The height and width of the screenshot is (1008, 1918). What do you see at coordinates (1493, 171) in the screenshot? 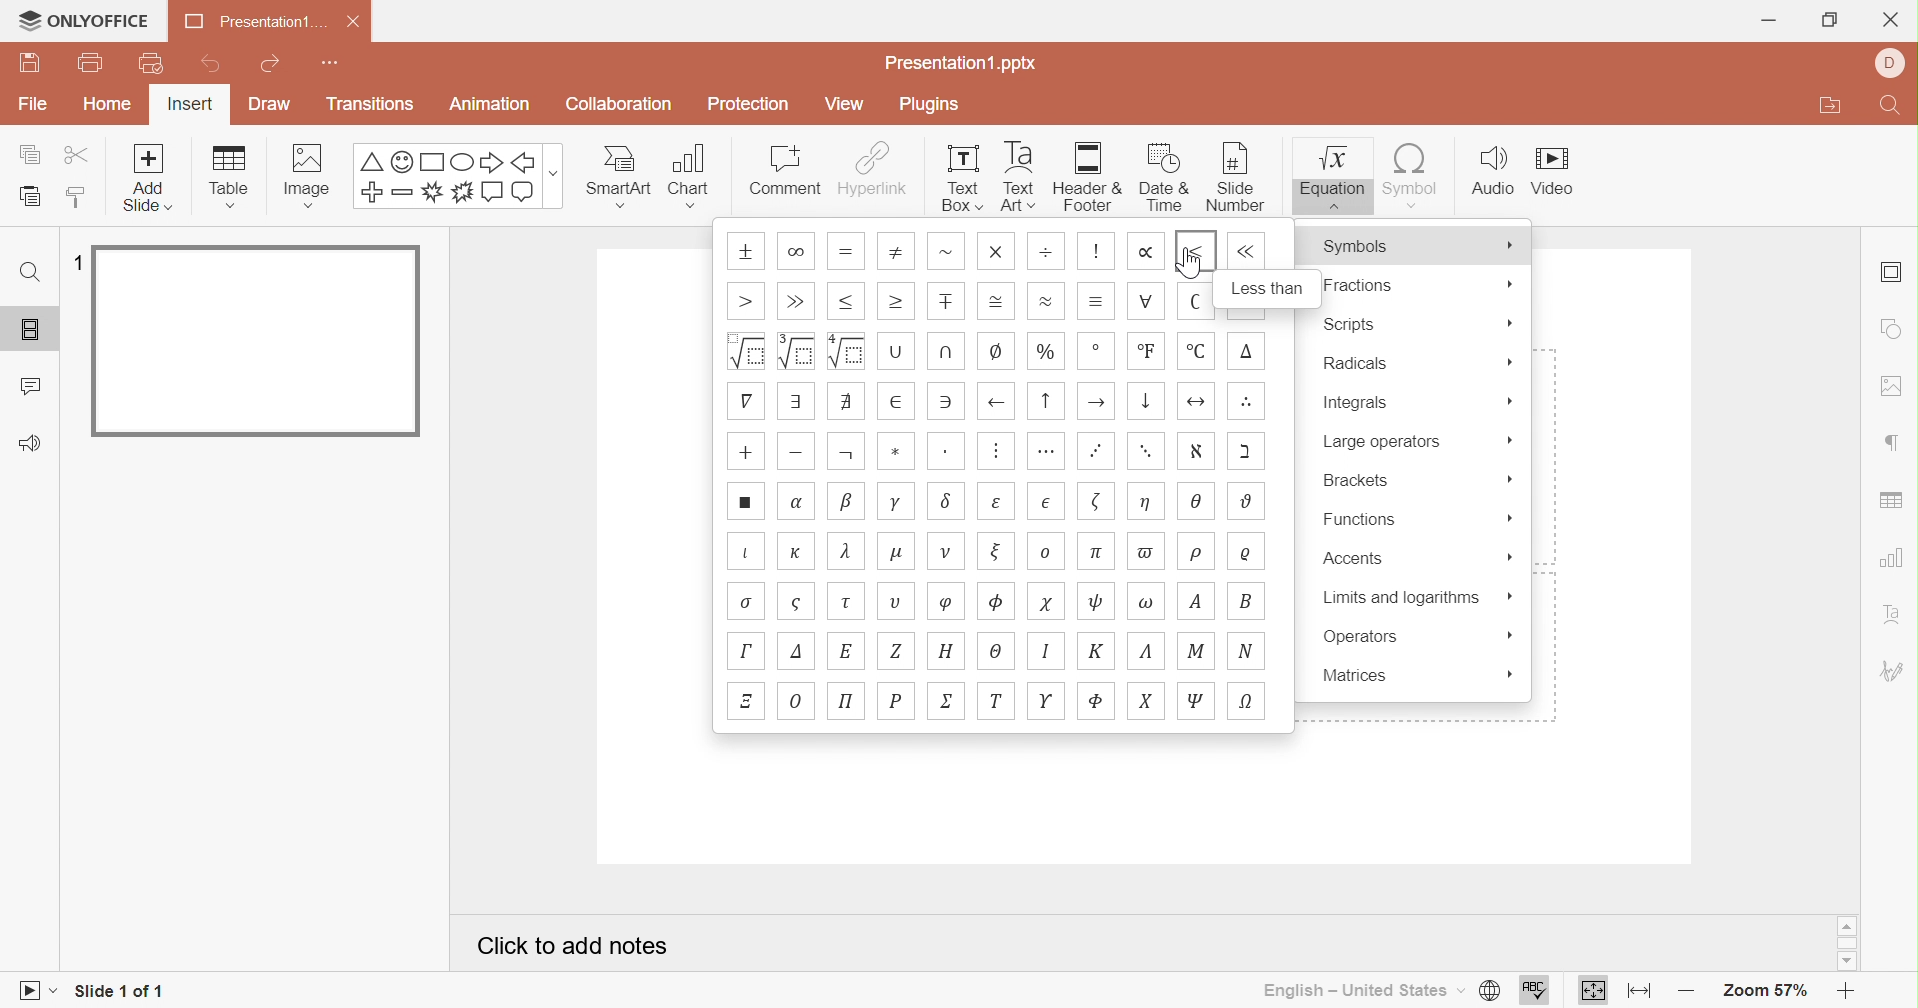
I see `Audio` at bounding box center [1493, 171].